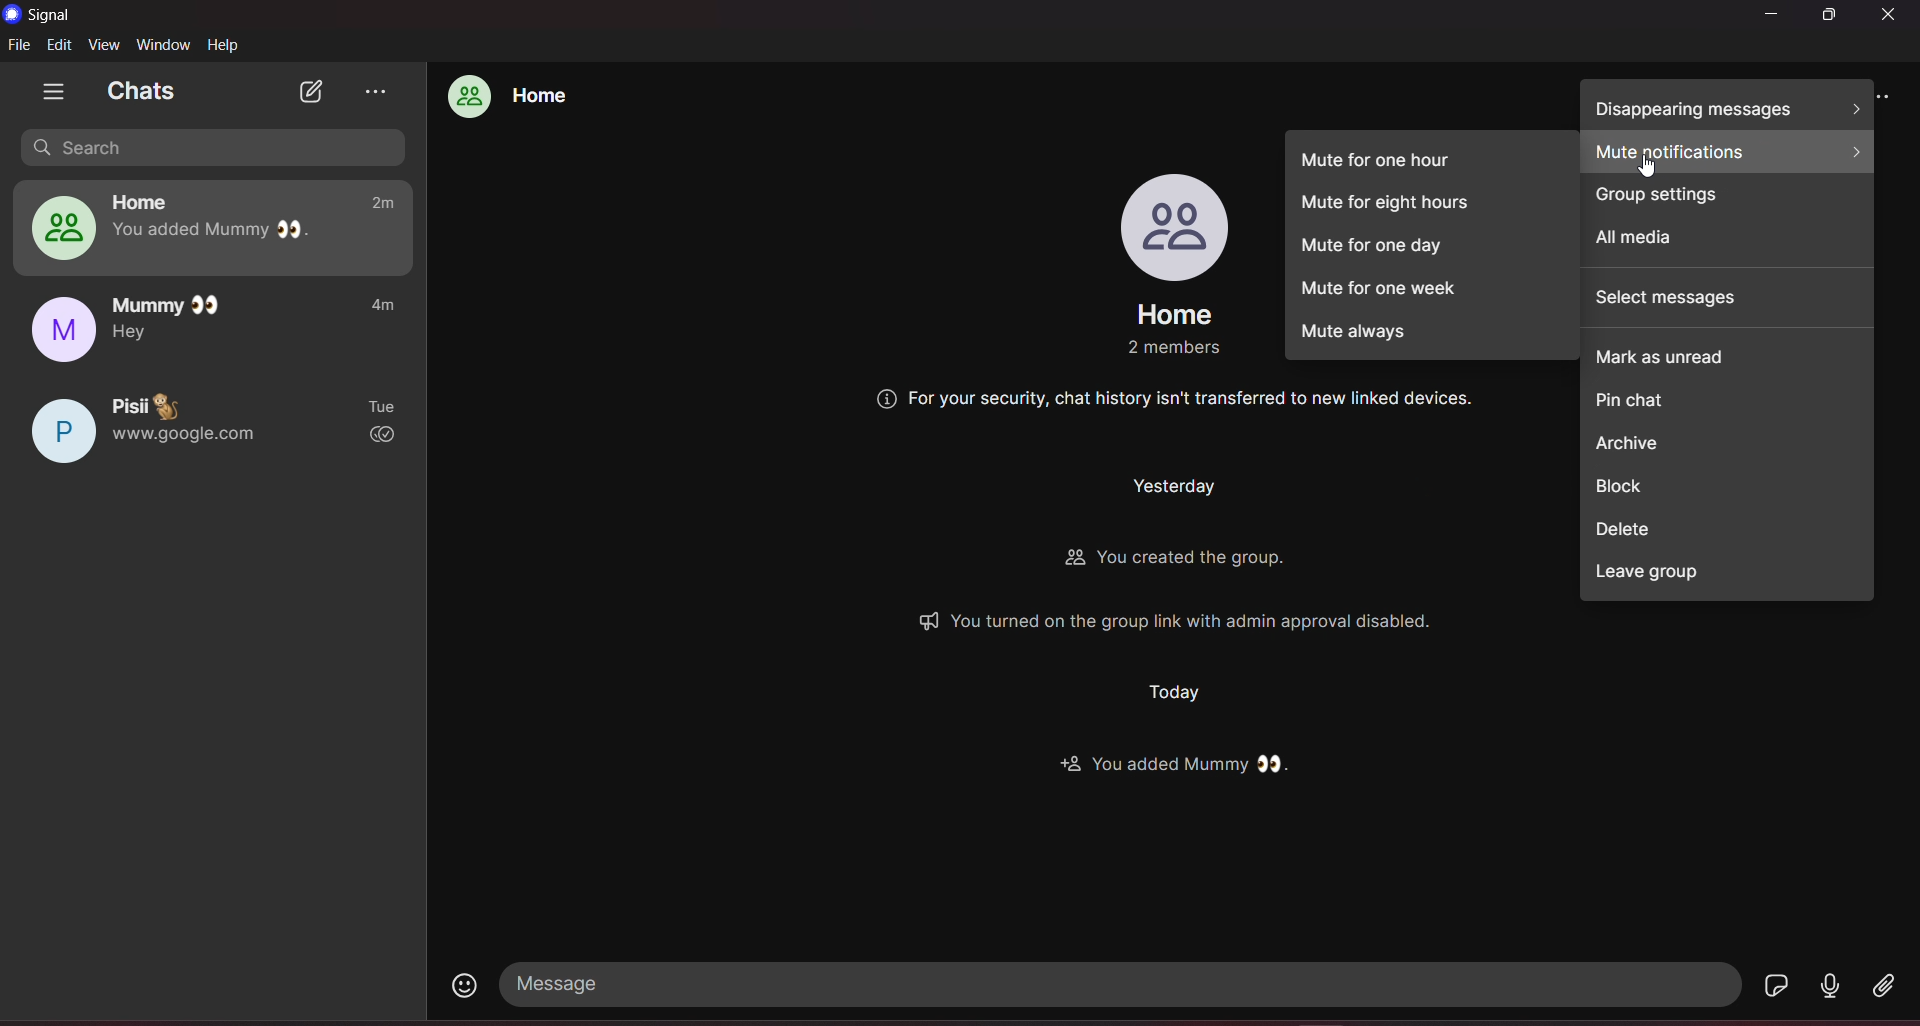 This screenshot has width=1920, height=1026. I want to click on view archieve, so click(377, 94).